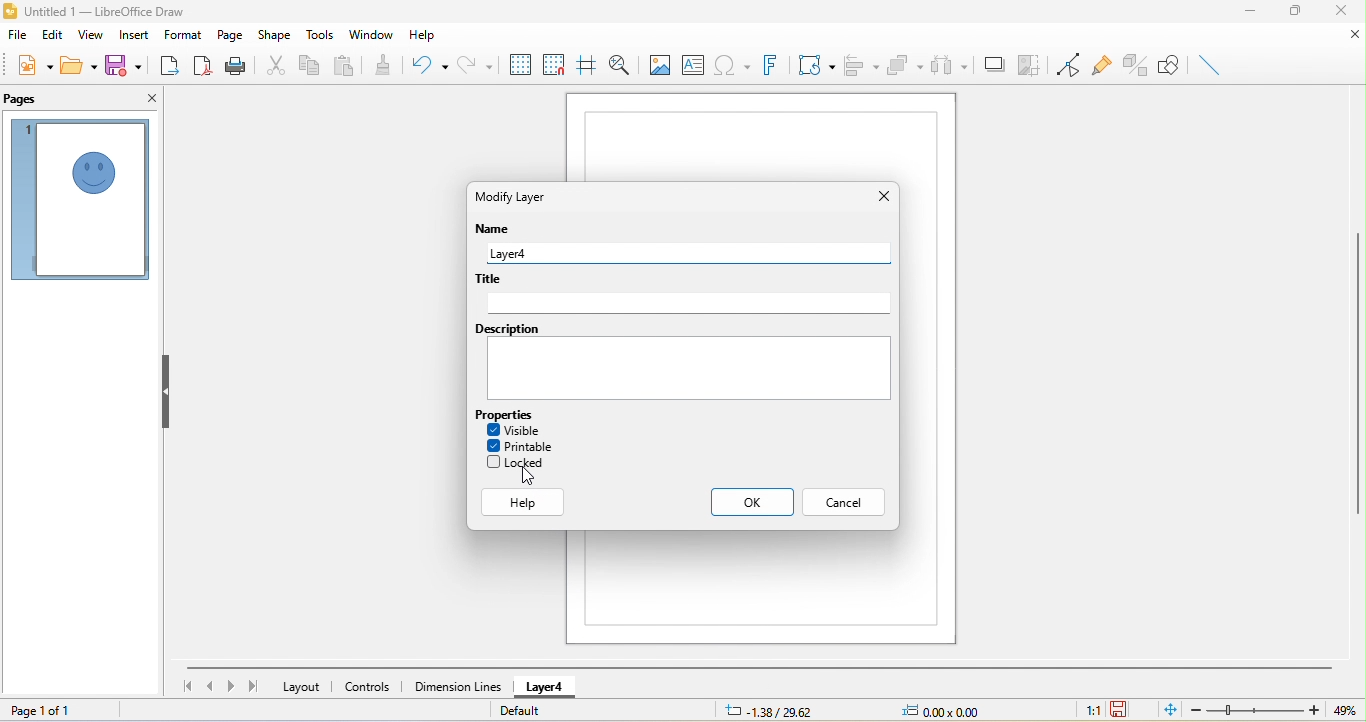 This screenshot has width=1366, height=722. What do you see at coordinates (1126, 710) in the screenshot?
I see `the document has not been modified since the last save ` at bounding box center [1126, 710].